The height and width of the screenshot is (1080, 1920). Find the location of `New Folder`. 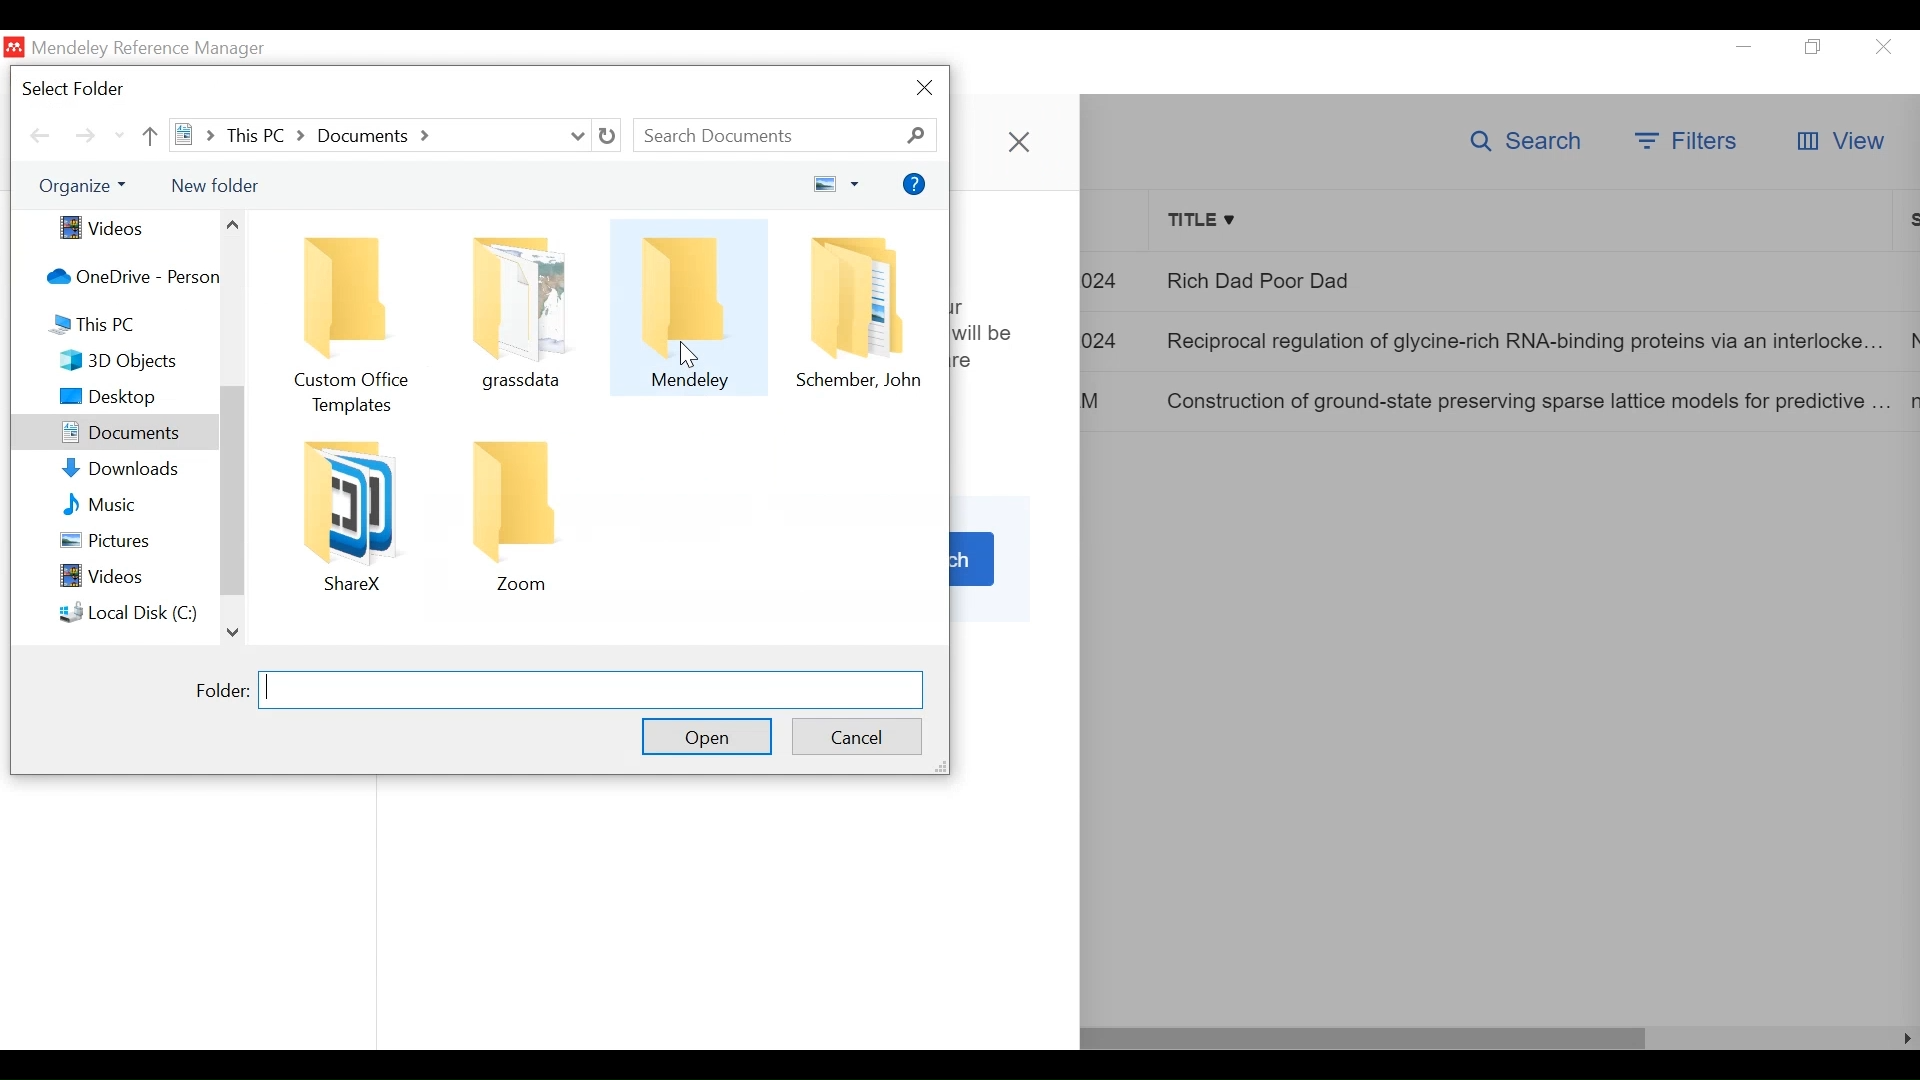

New Folder is located at coordinates (215, 185).